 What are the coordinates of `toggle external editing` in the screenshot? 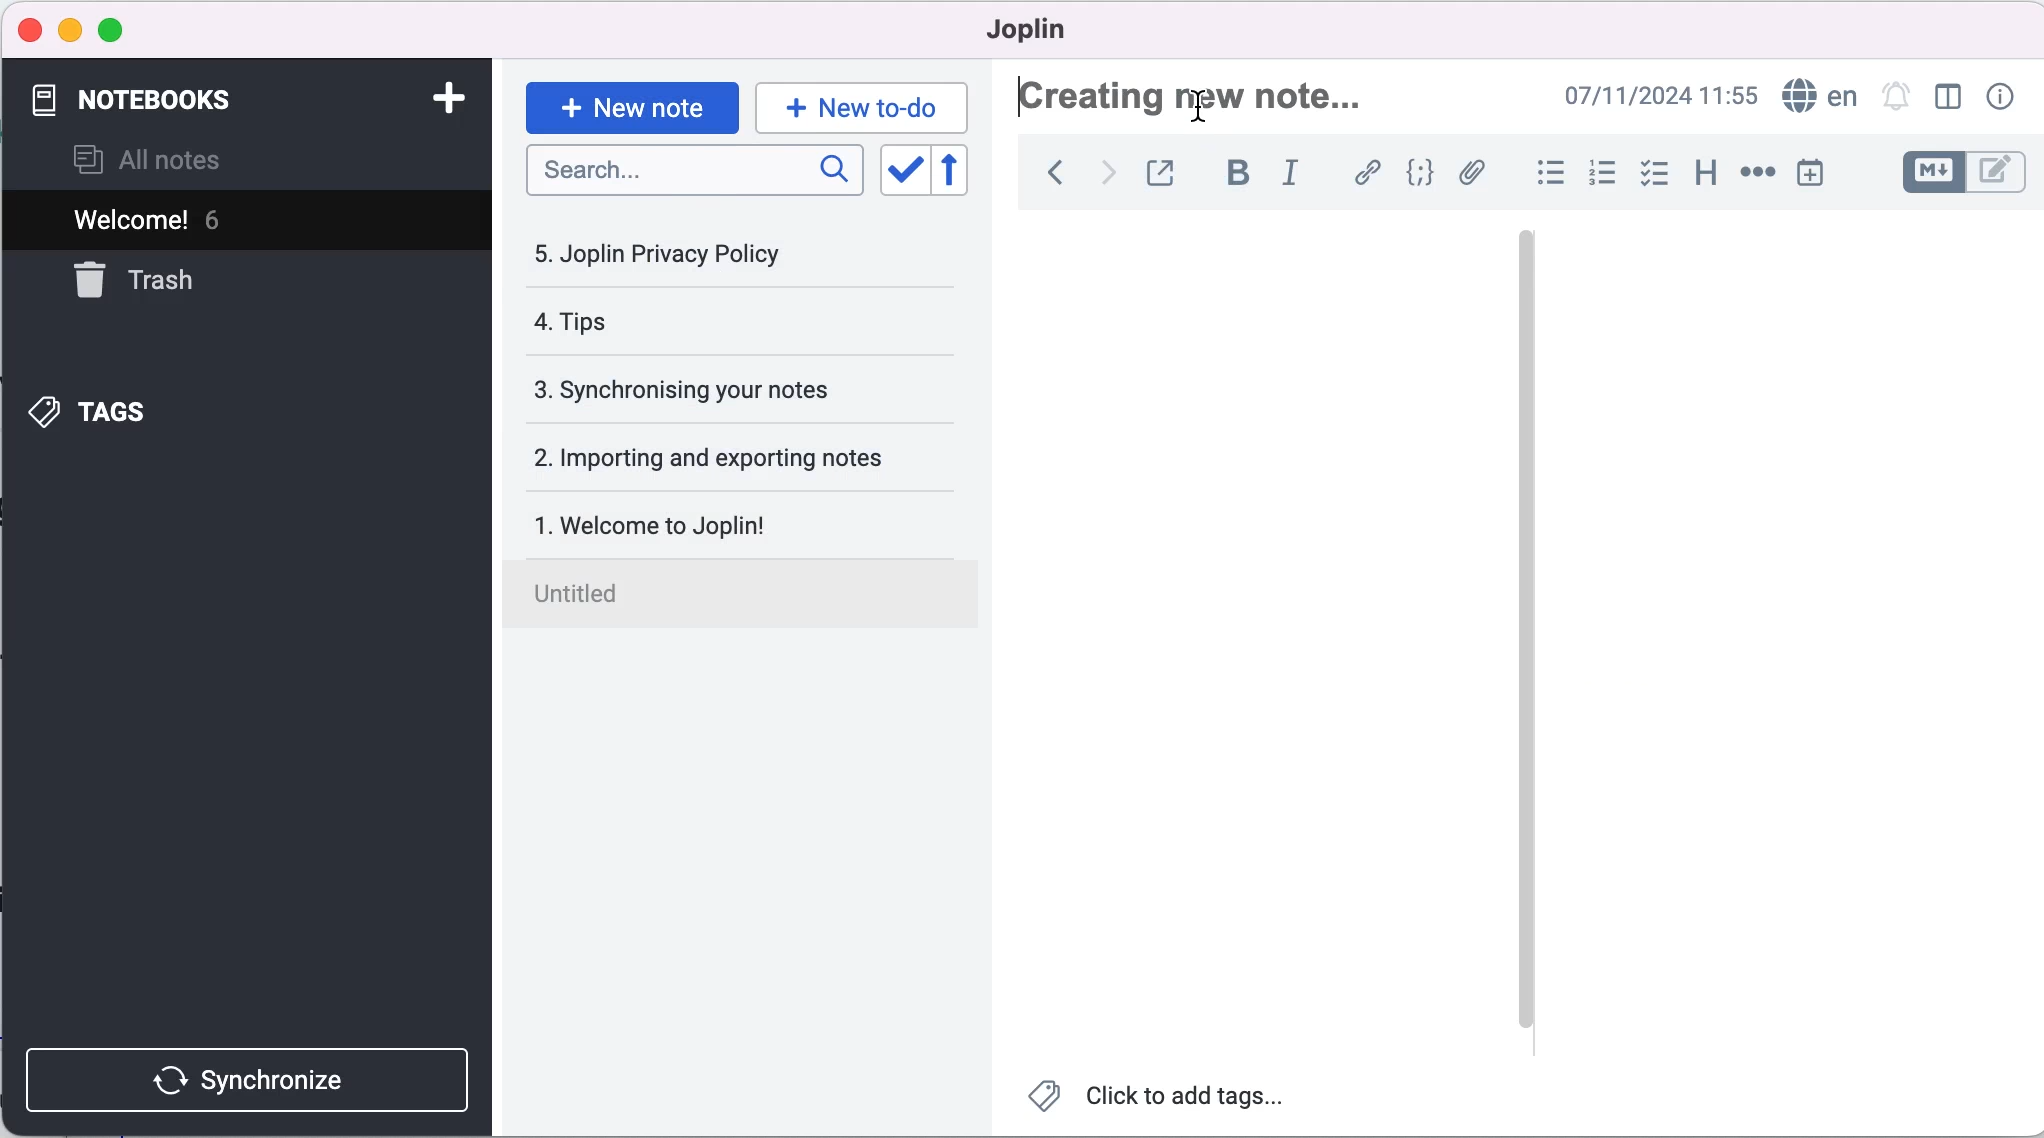 It's located at (1160, 175).